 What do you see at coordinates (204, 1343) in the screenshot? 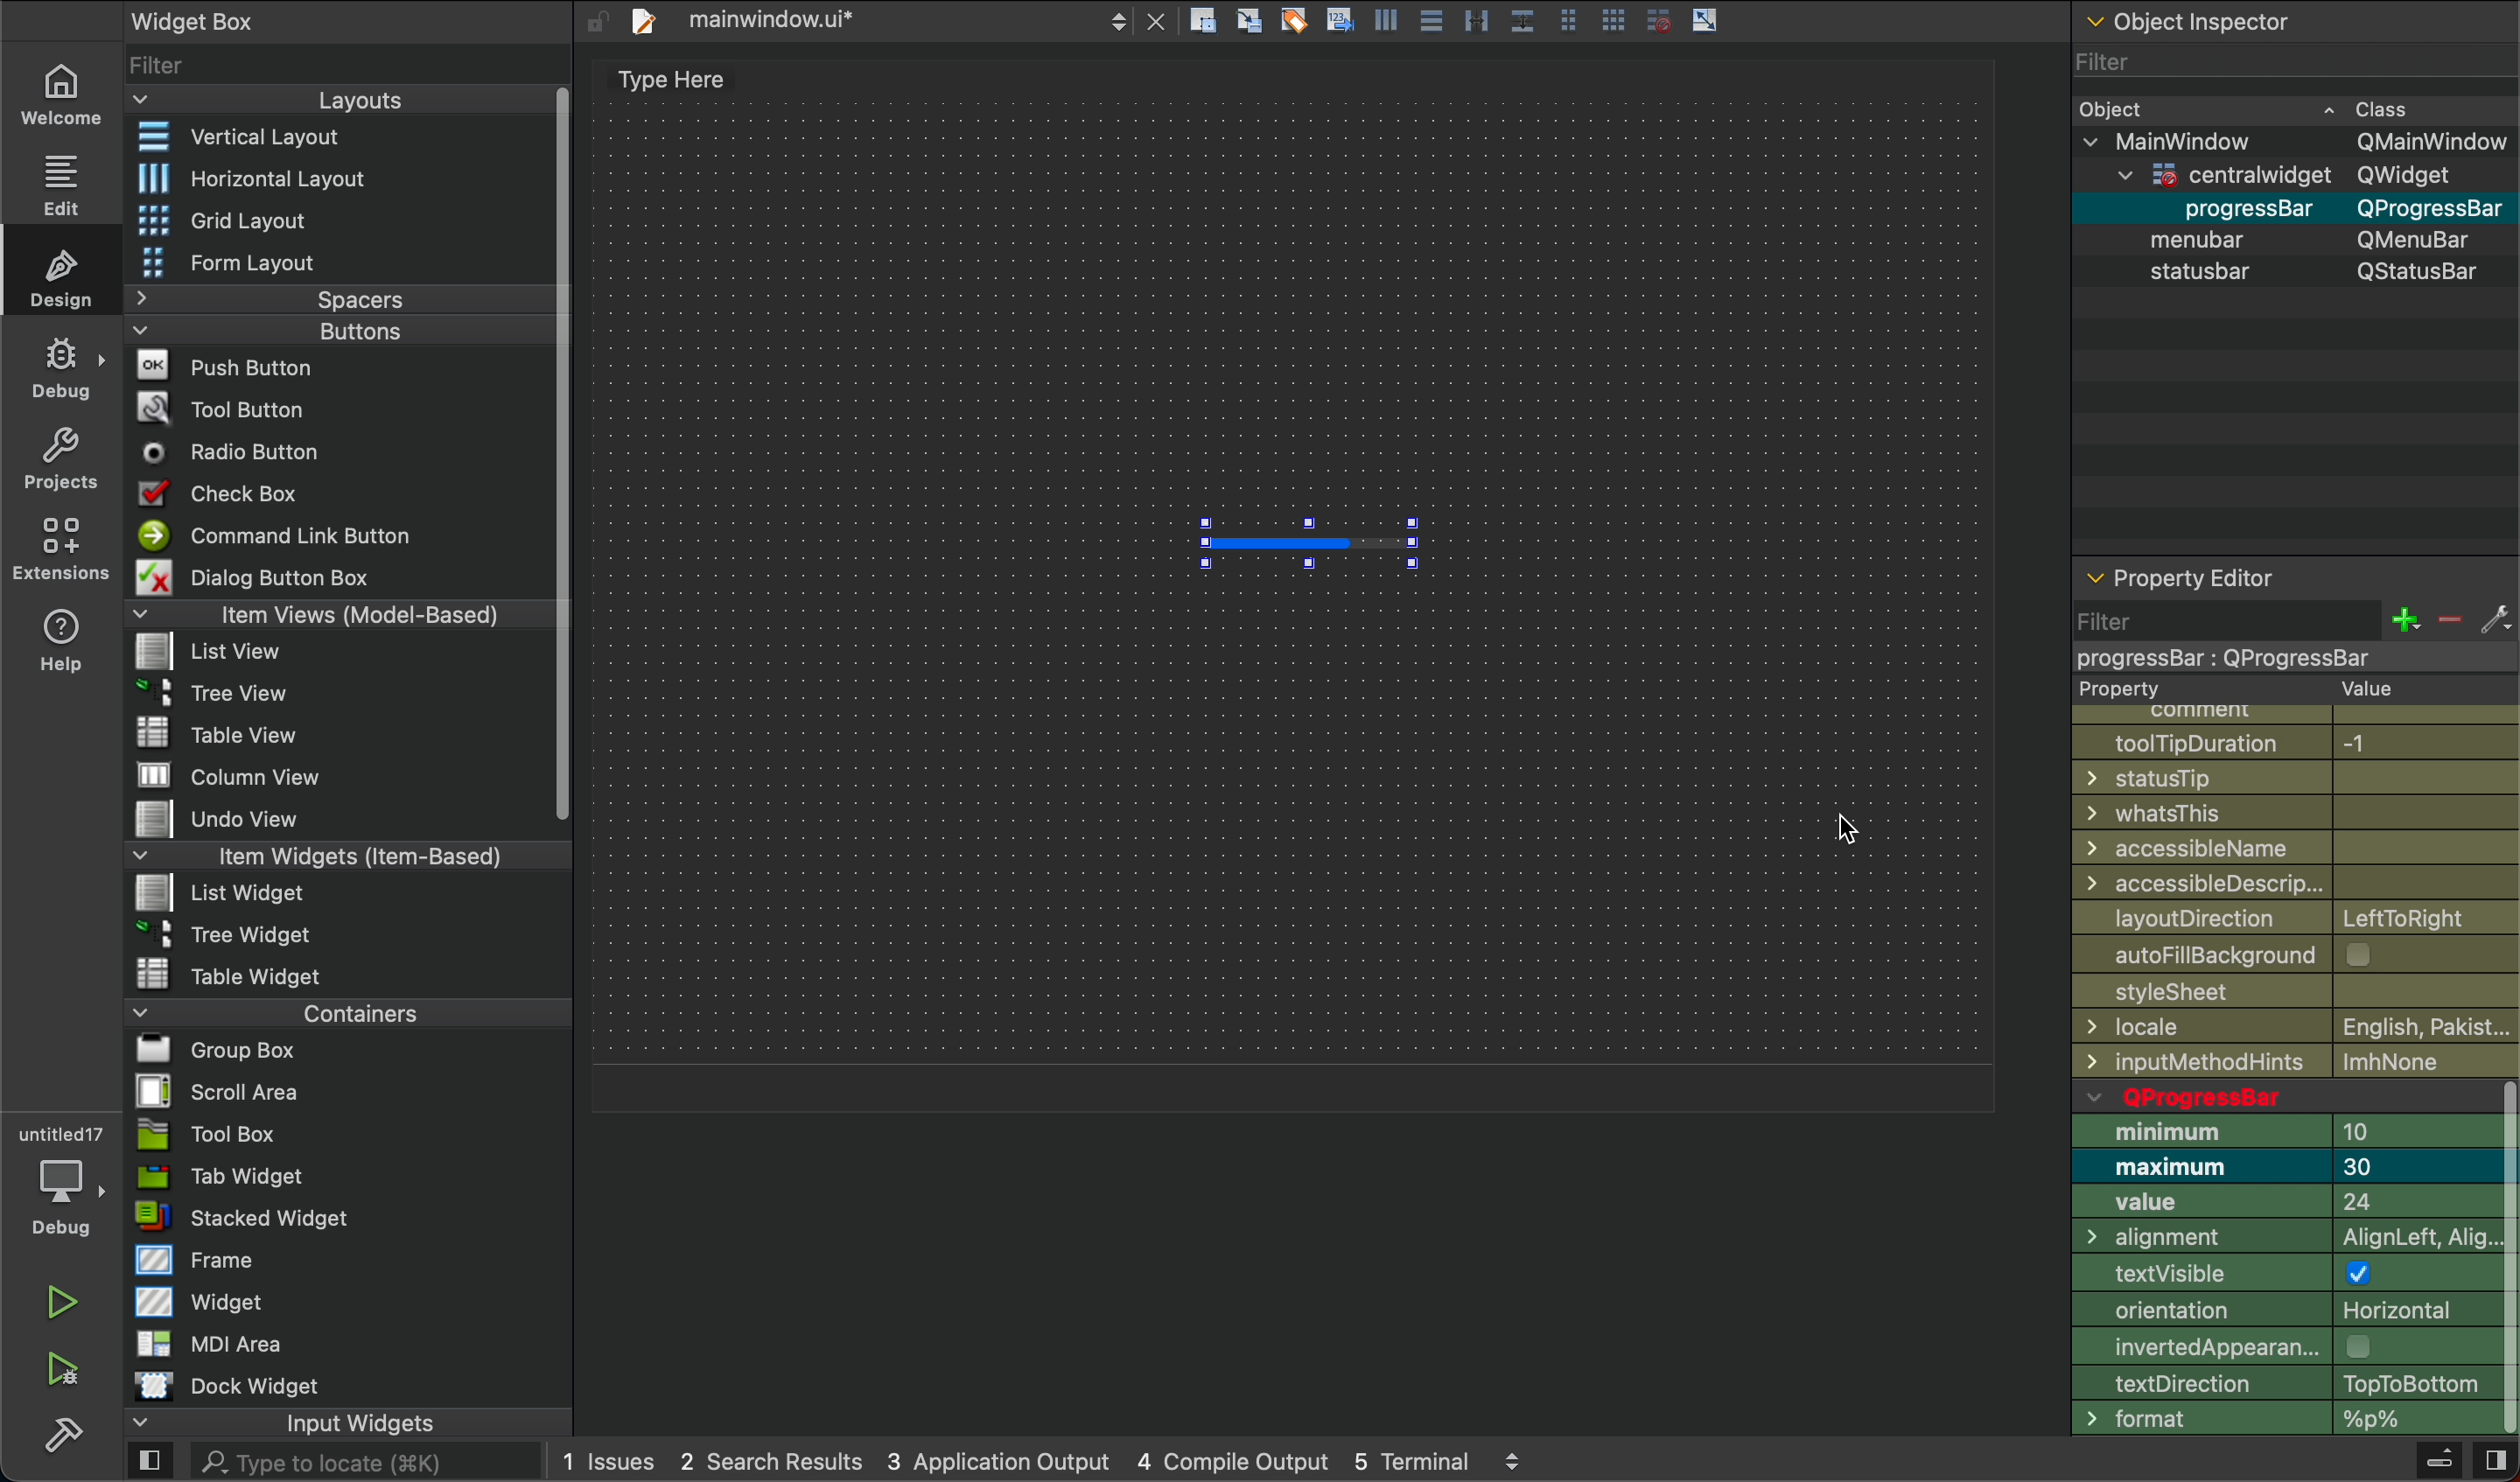
I see `MDI Area` at bounding box center [204, 1343].